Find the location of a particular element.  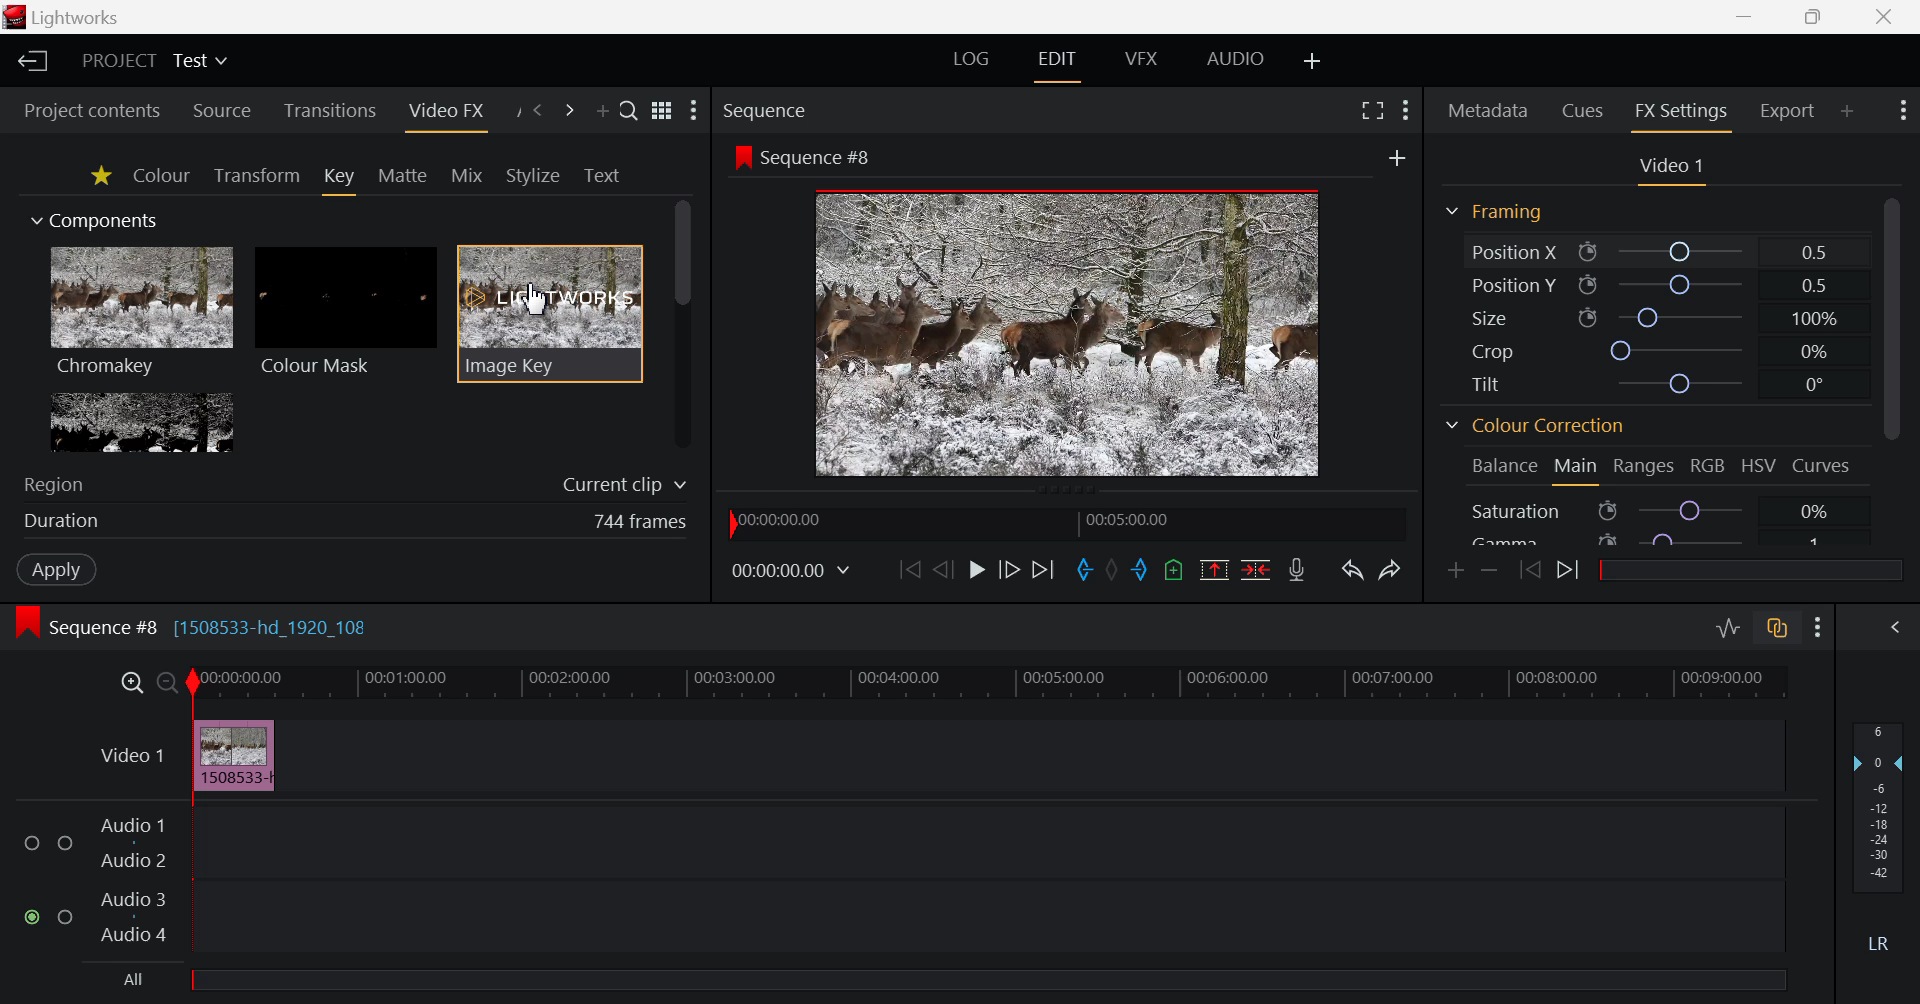

Framing Section is located at coordinates (1498, 217).